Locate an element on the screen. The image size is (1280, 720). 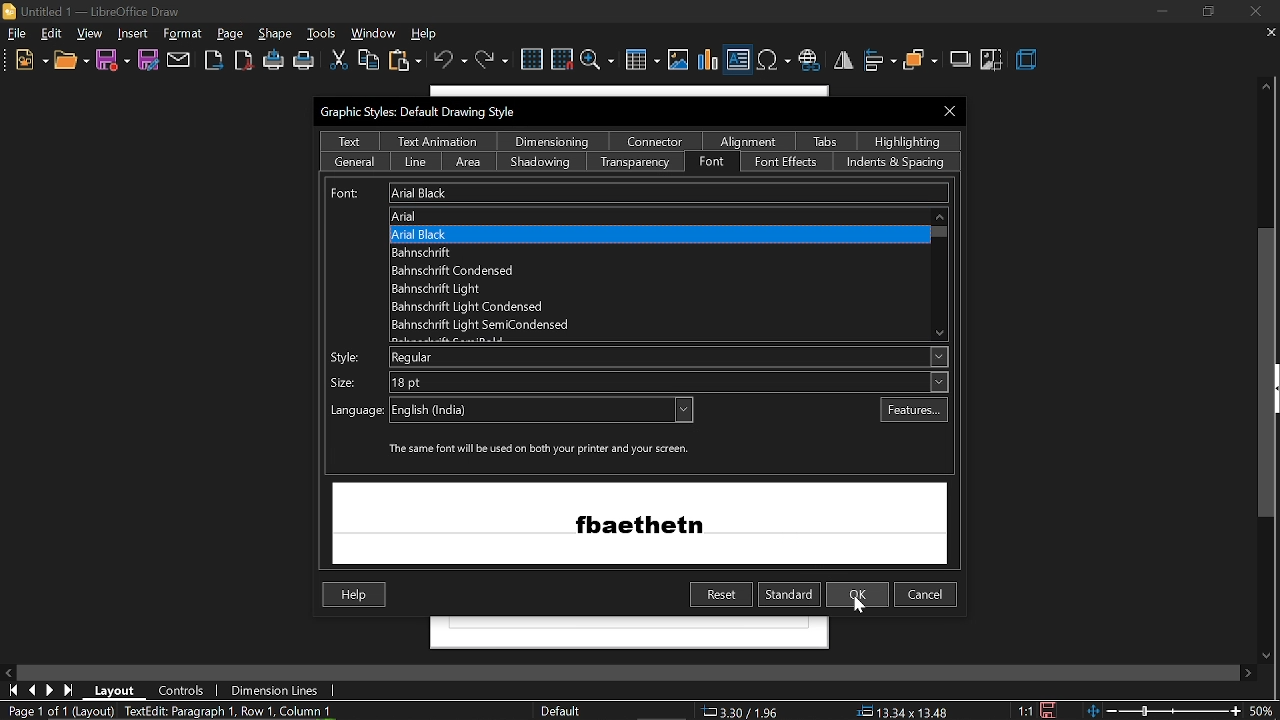
English (India) is located at coordinates (544, 412).